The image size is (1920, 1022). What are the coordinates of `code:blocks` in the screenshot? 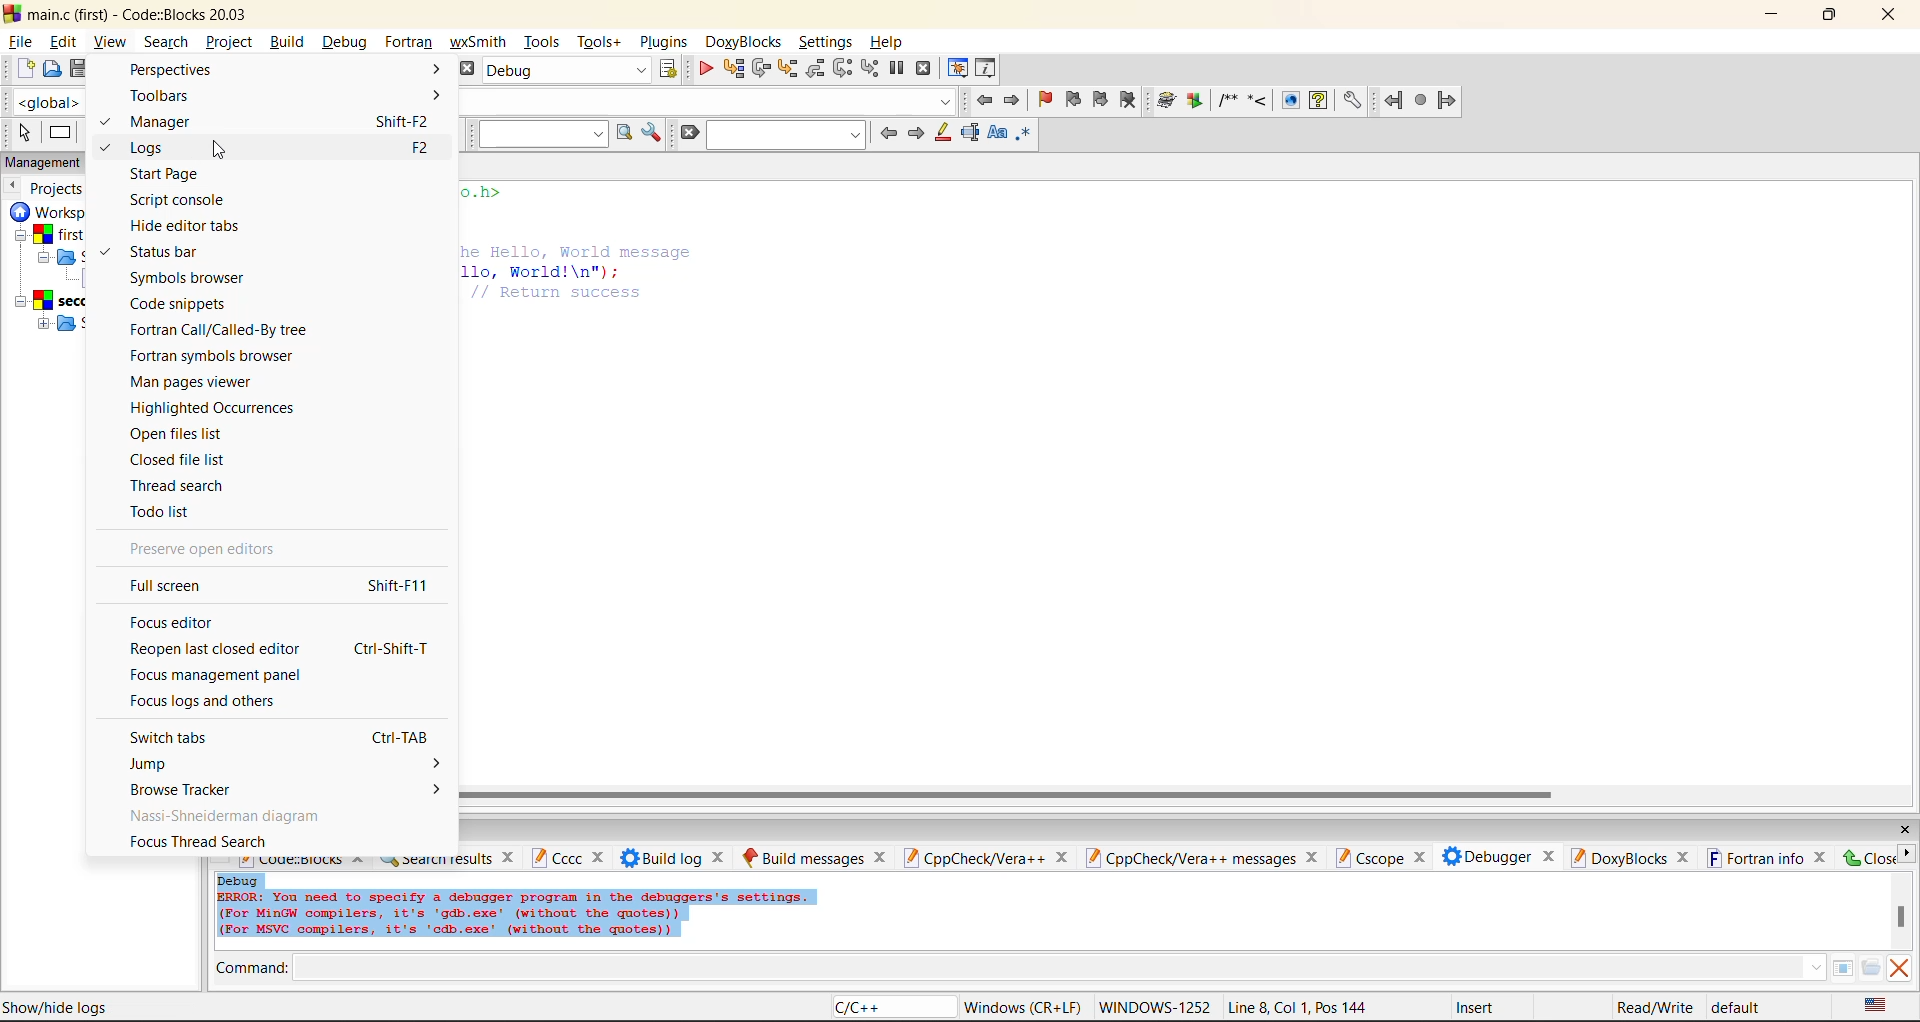 It's located at (303, 863).